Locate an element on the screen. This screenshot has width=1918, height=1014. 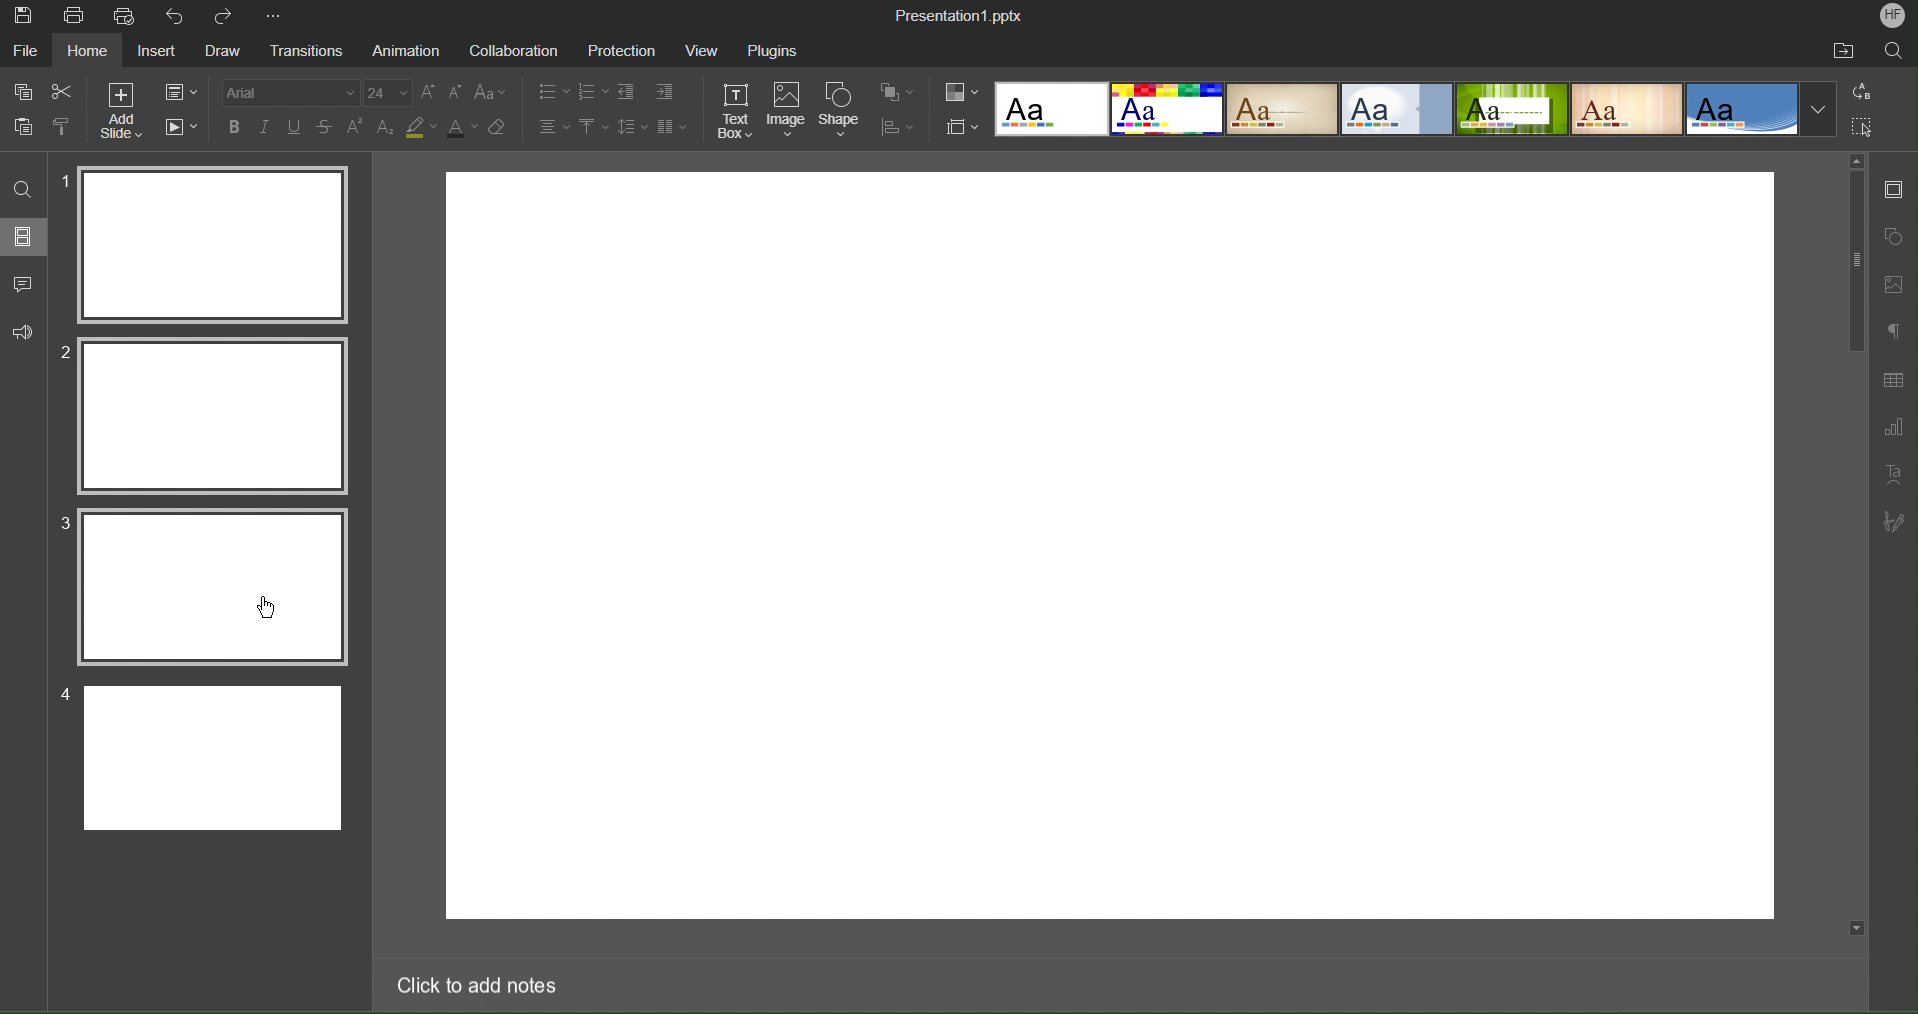
Click to add notes is located at coordinates (480, 989).